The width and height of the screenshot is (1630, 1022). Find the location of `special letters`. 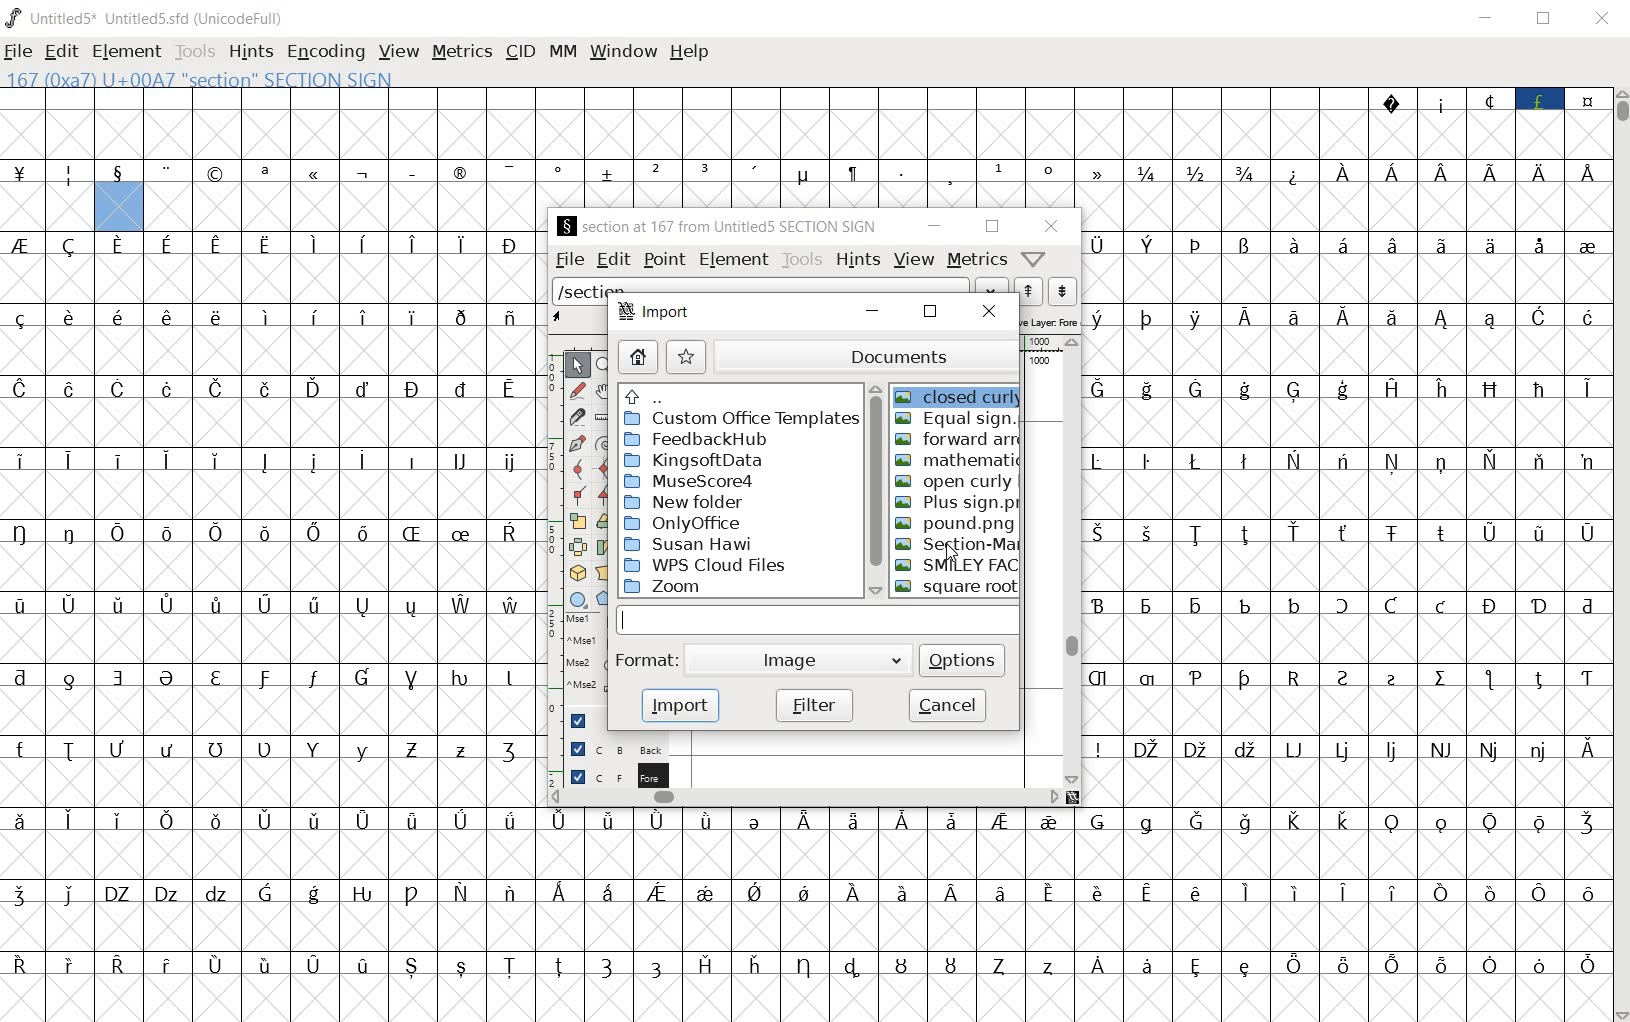

special letters is located at coordinates (1344, 316).